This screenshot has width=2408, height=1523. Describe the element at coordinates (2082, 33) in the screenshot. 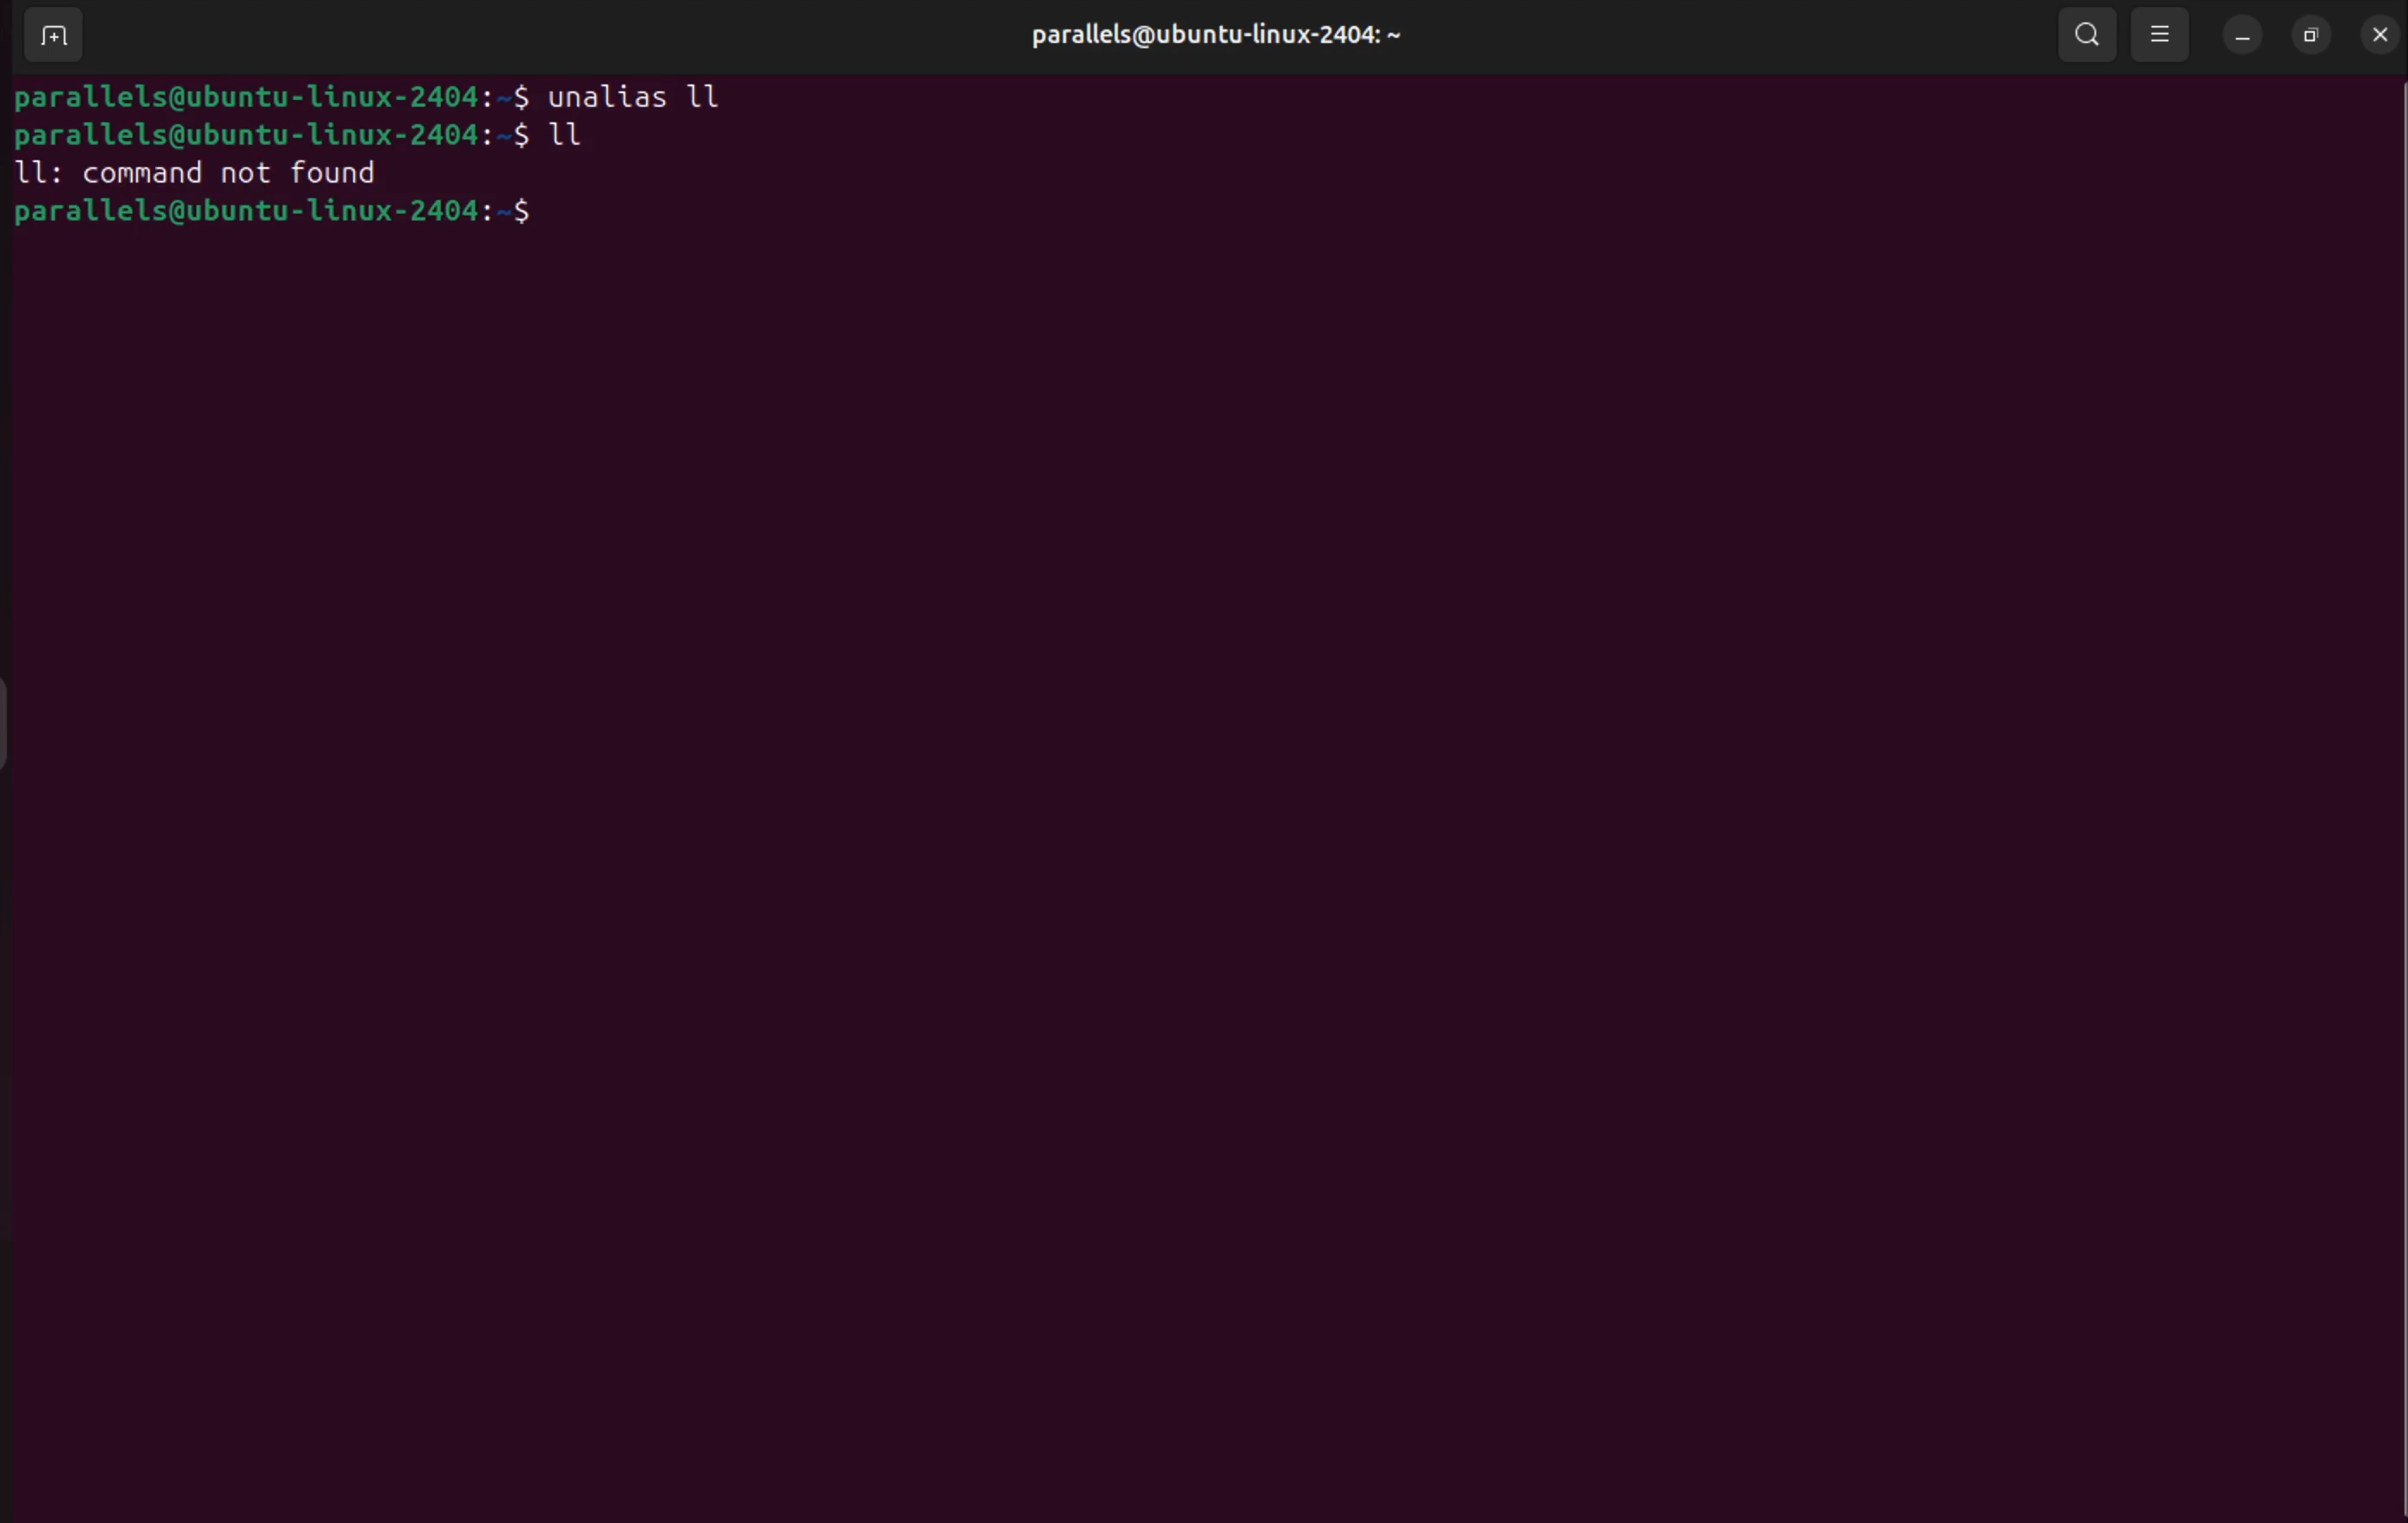

I see `search` at that location.